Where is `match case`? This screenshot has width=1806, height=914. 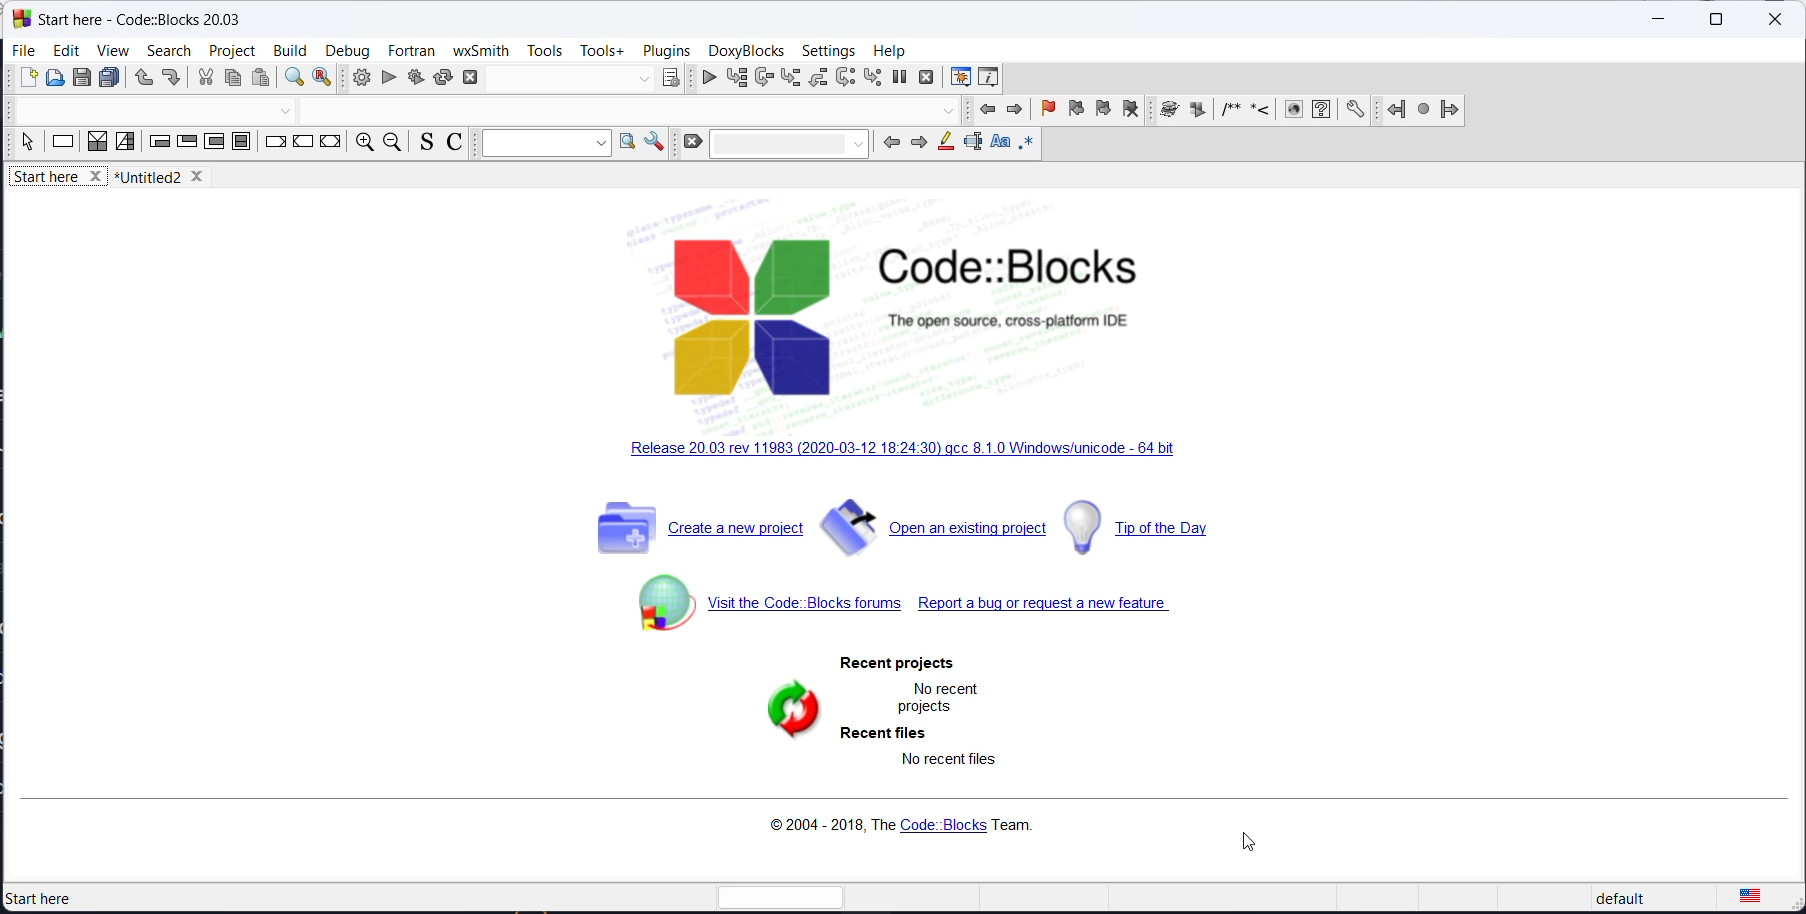 match case is located at coordinates (997, 144).